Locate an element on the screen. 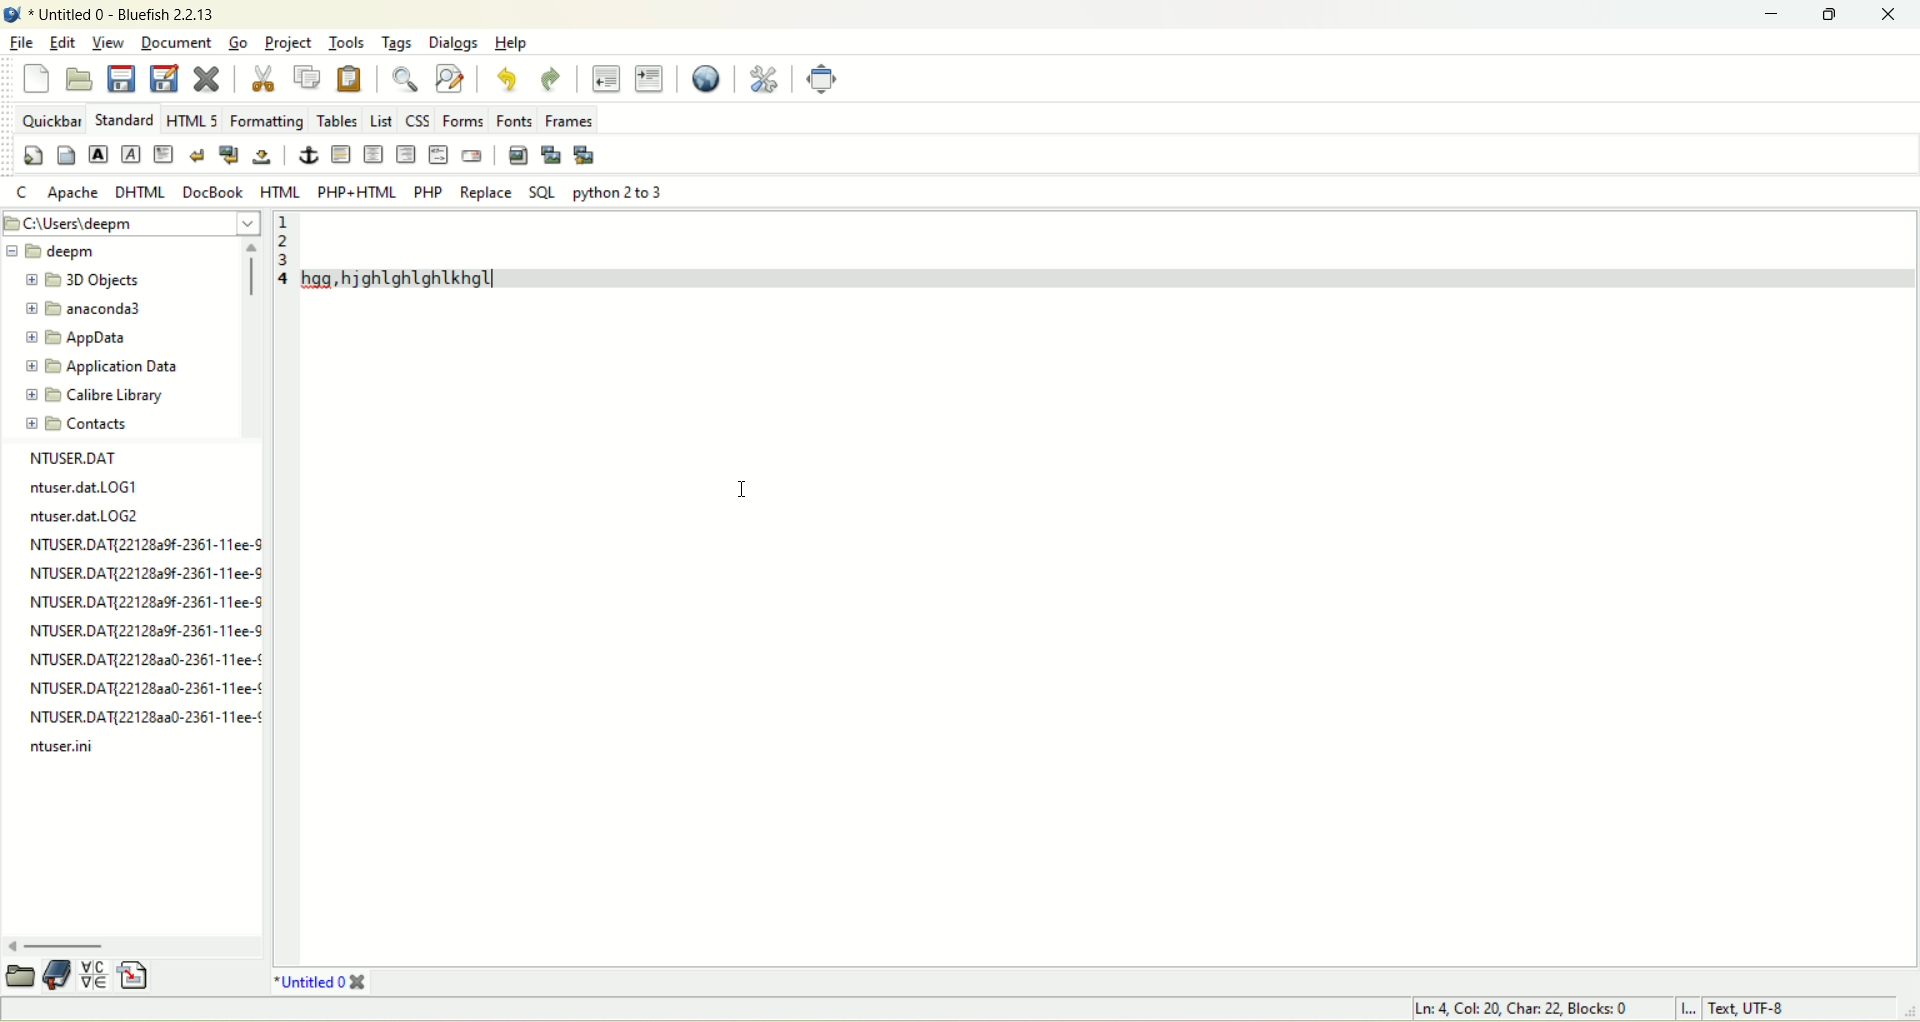  strong is located at coordinates (100, 153).